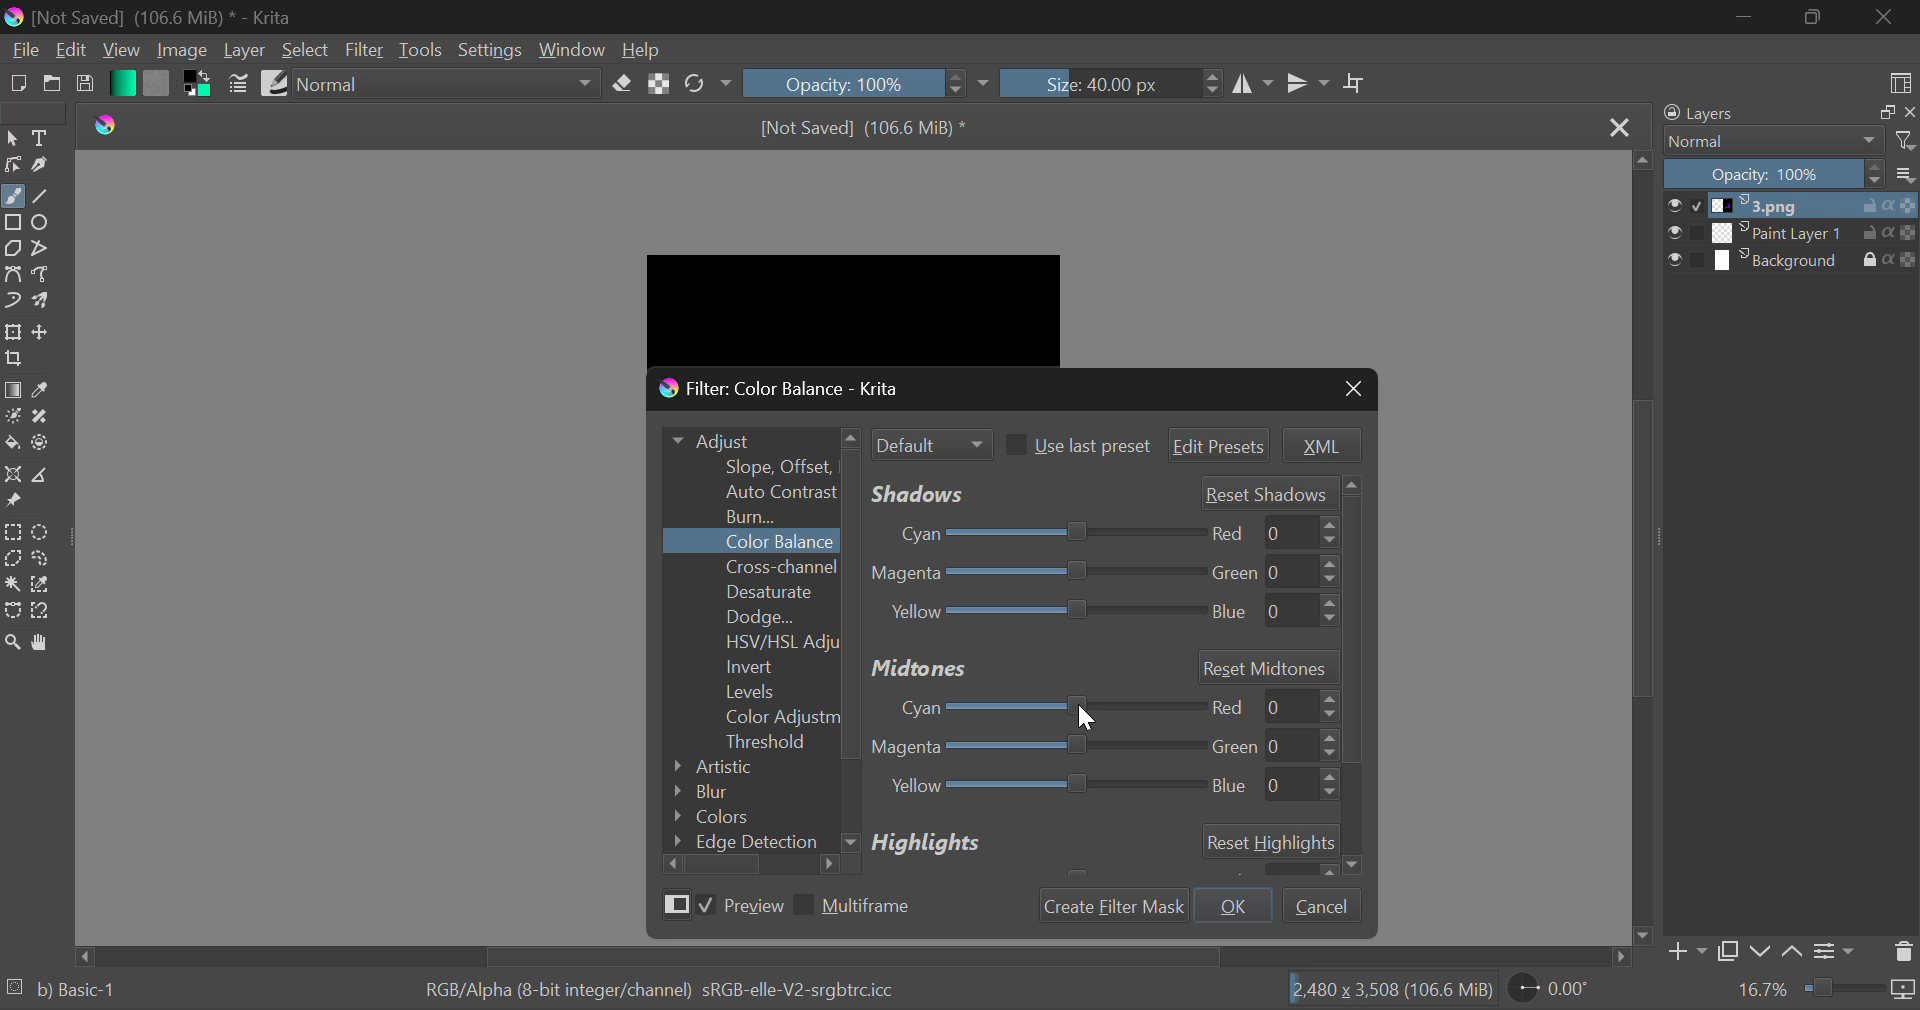 This screenshot has width=1920, height=1010. Describe the element at coordinates (1642, 934) in the screenshot. I see `move down` at that location.